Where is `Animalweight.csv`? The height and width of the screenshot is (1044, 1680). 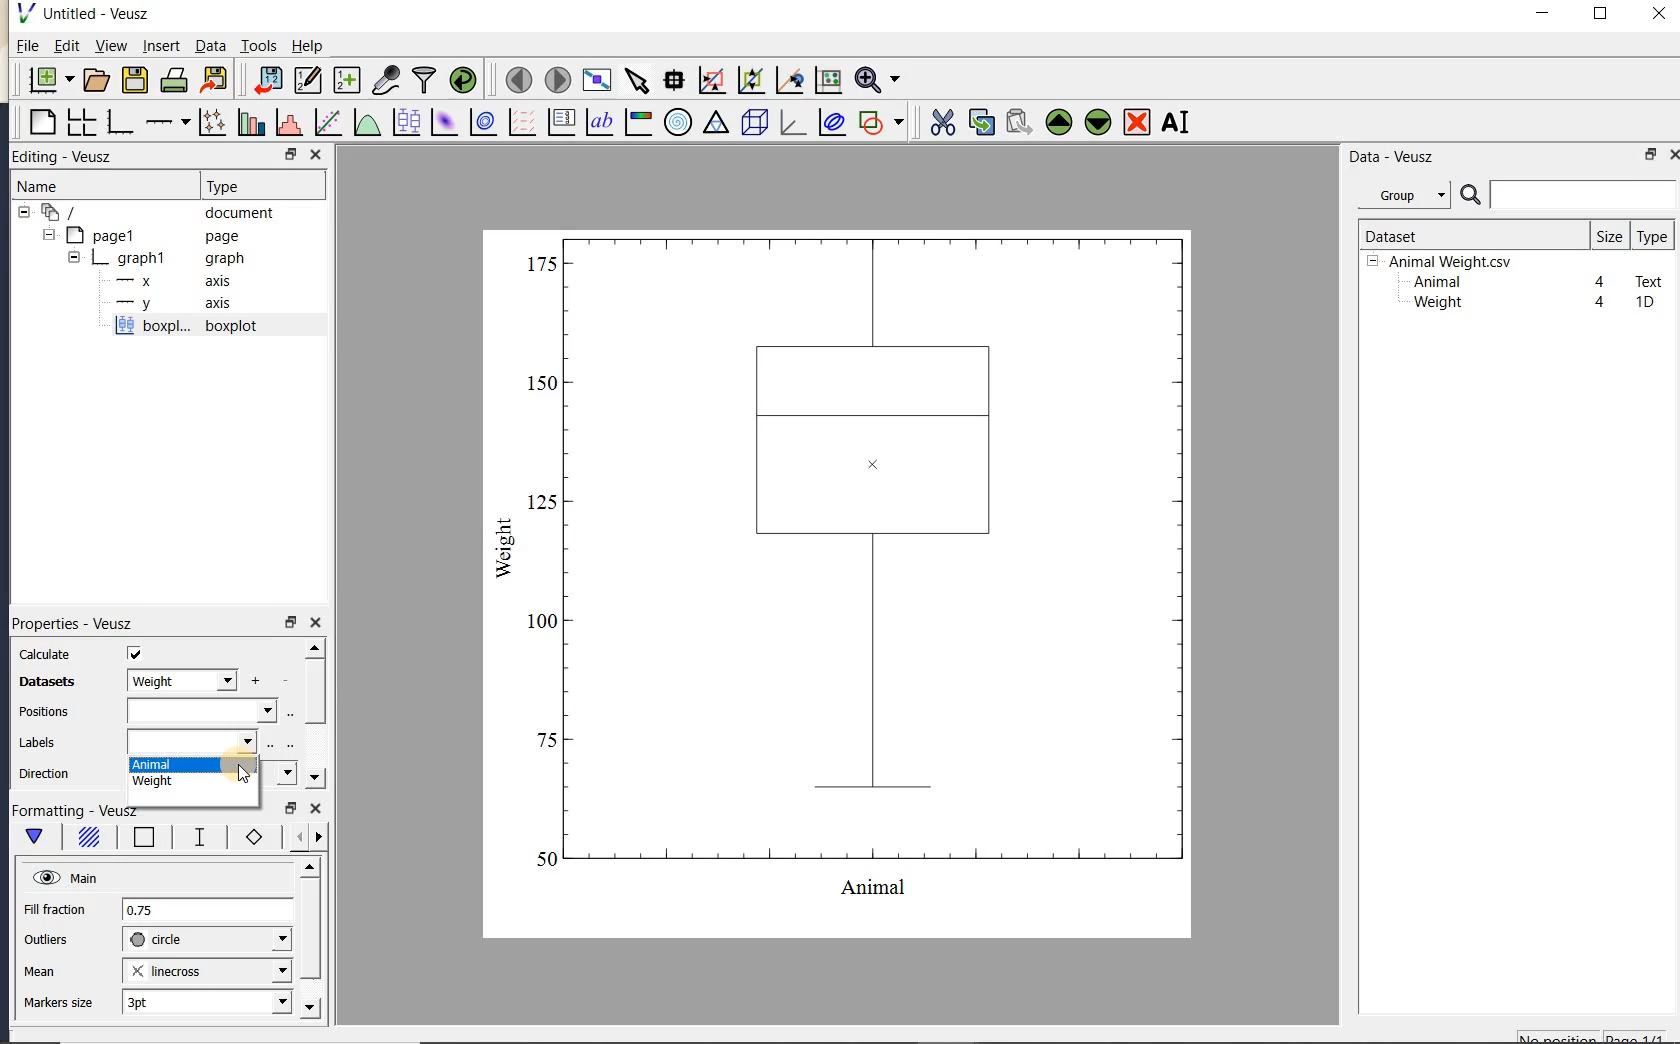
Animalweight.csv is located at coordinates (1444, 262).